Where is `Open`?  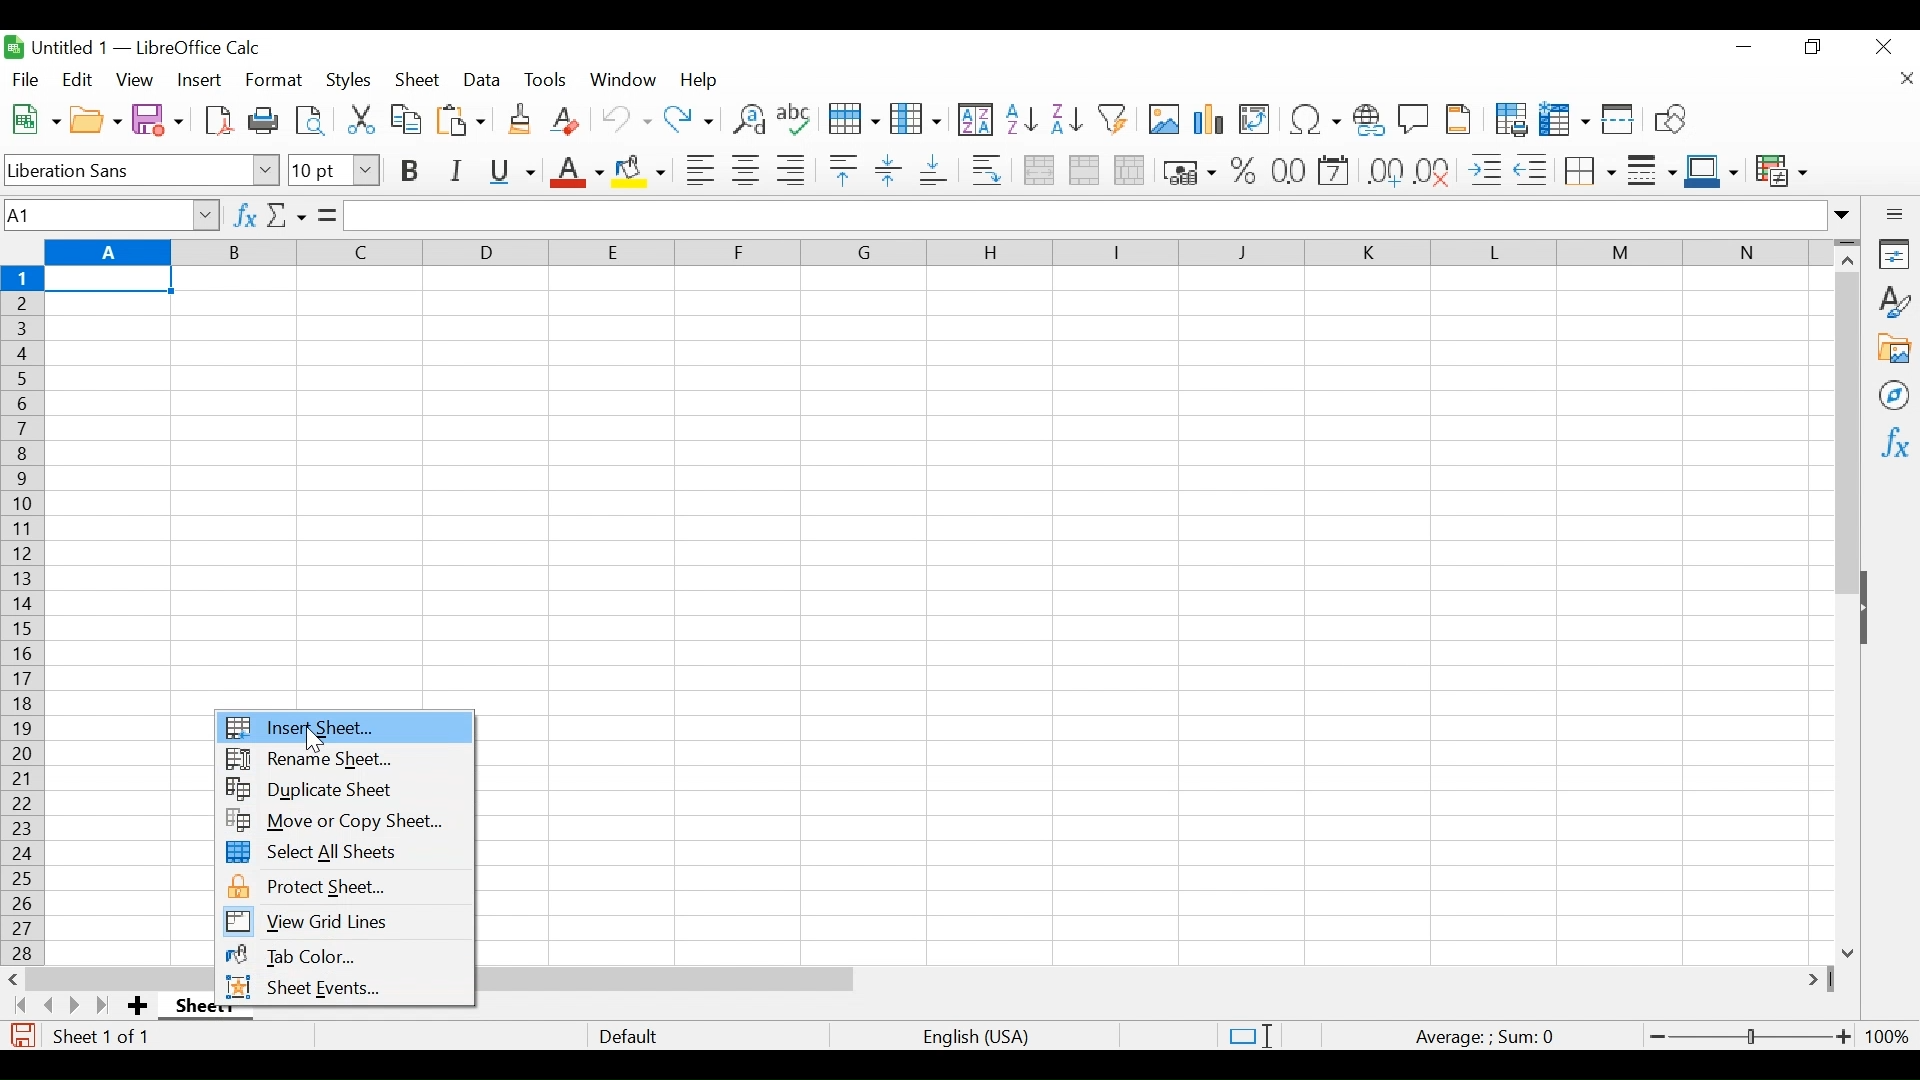 Open is located at coordinates (97, 119).